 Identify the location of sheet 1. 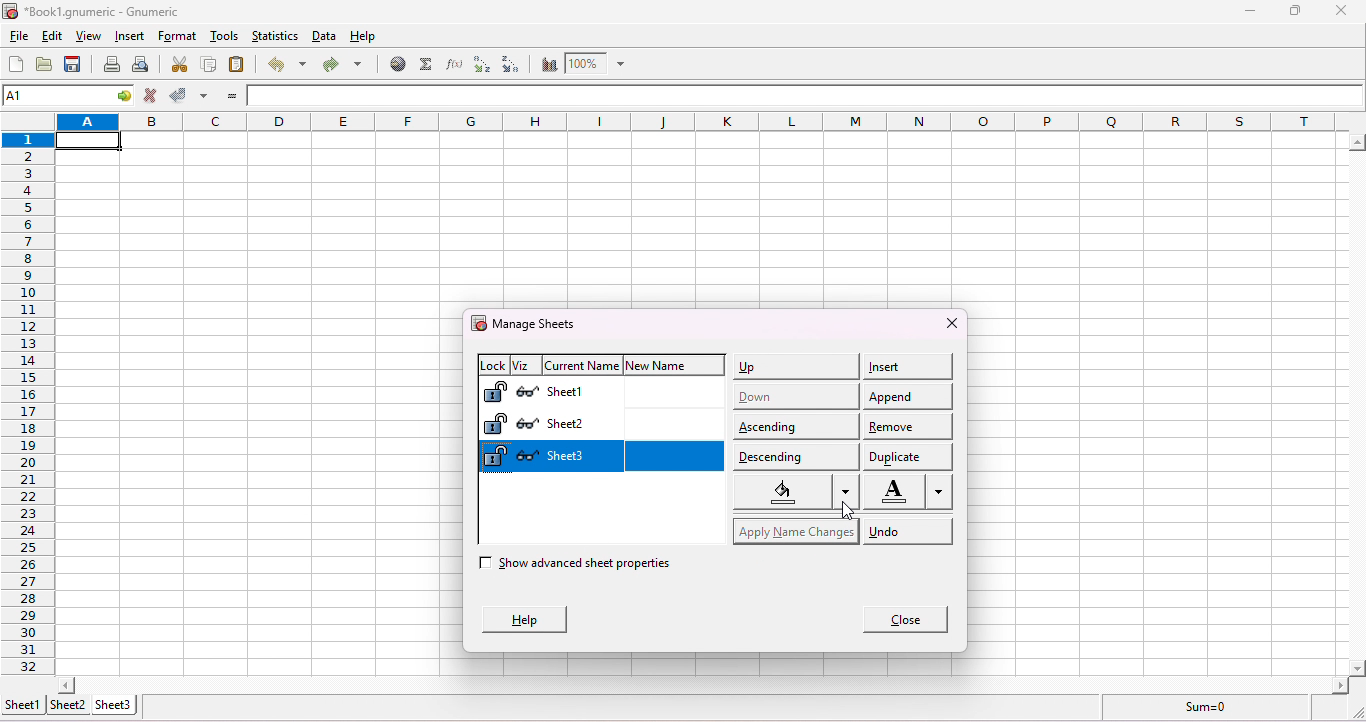
(23, 708).